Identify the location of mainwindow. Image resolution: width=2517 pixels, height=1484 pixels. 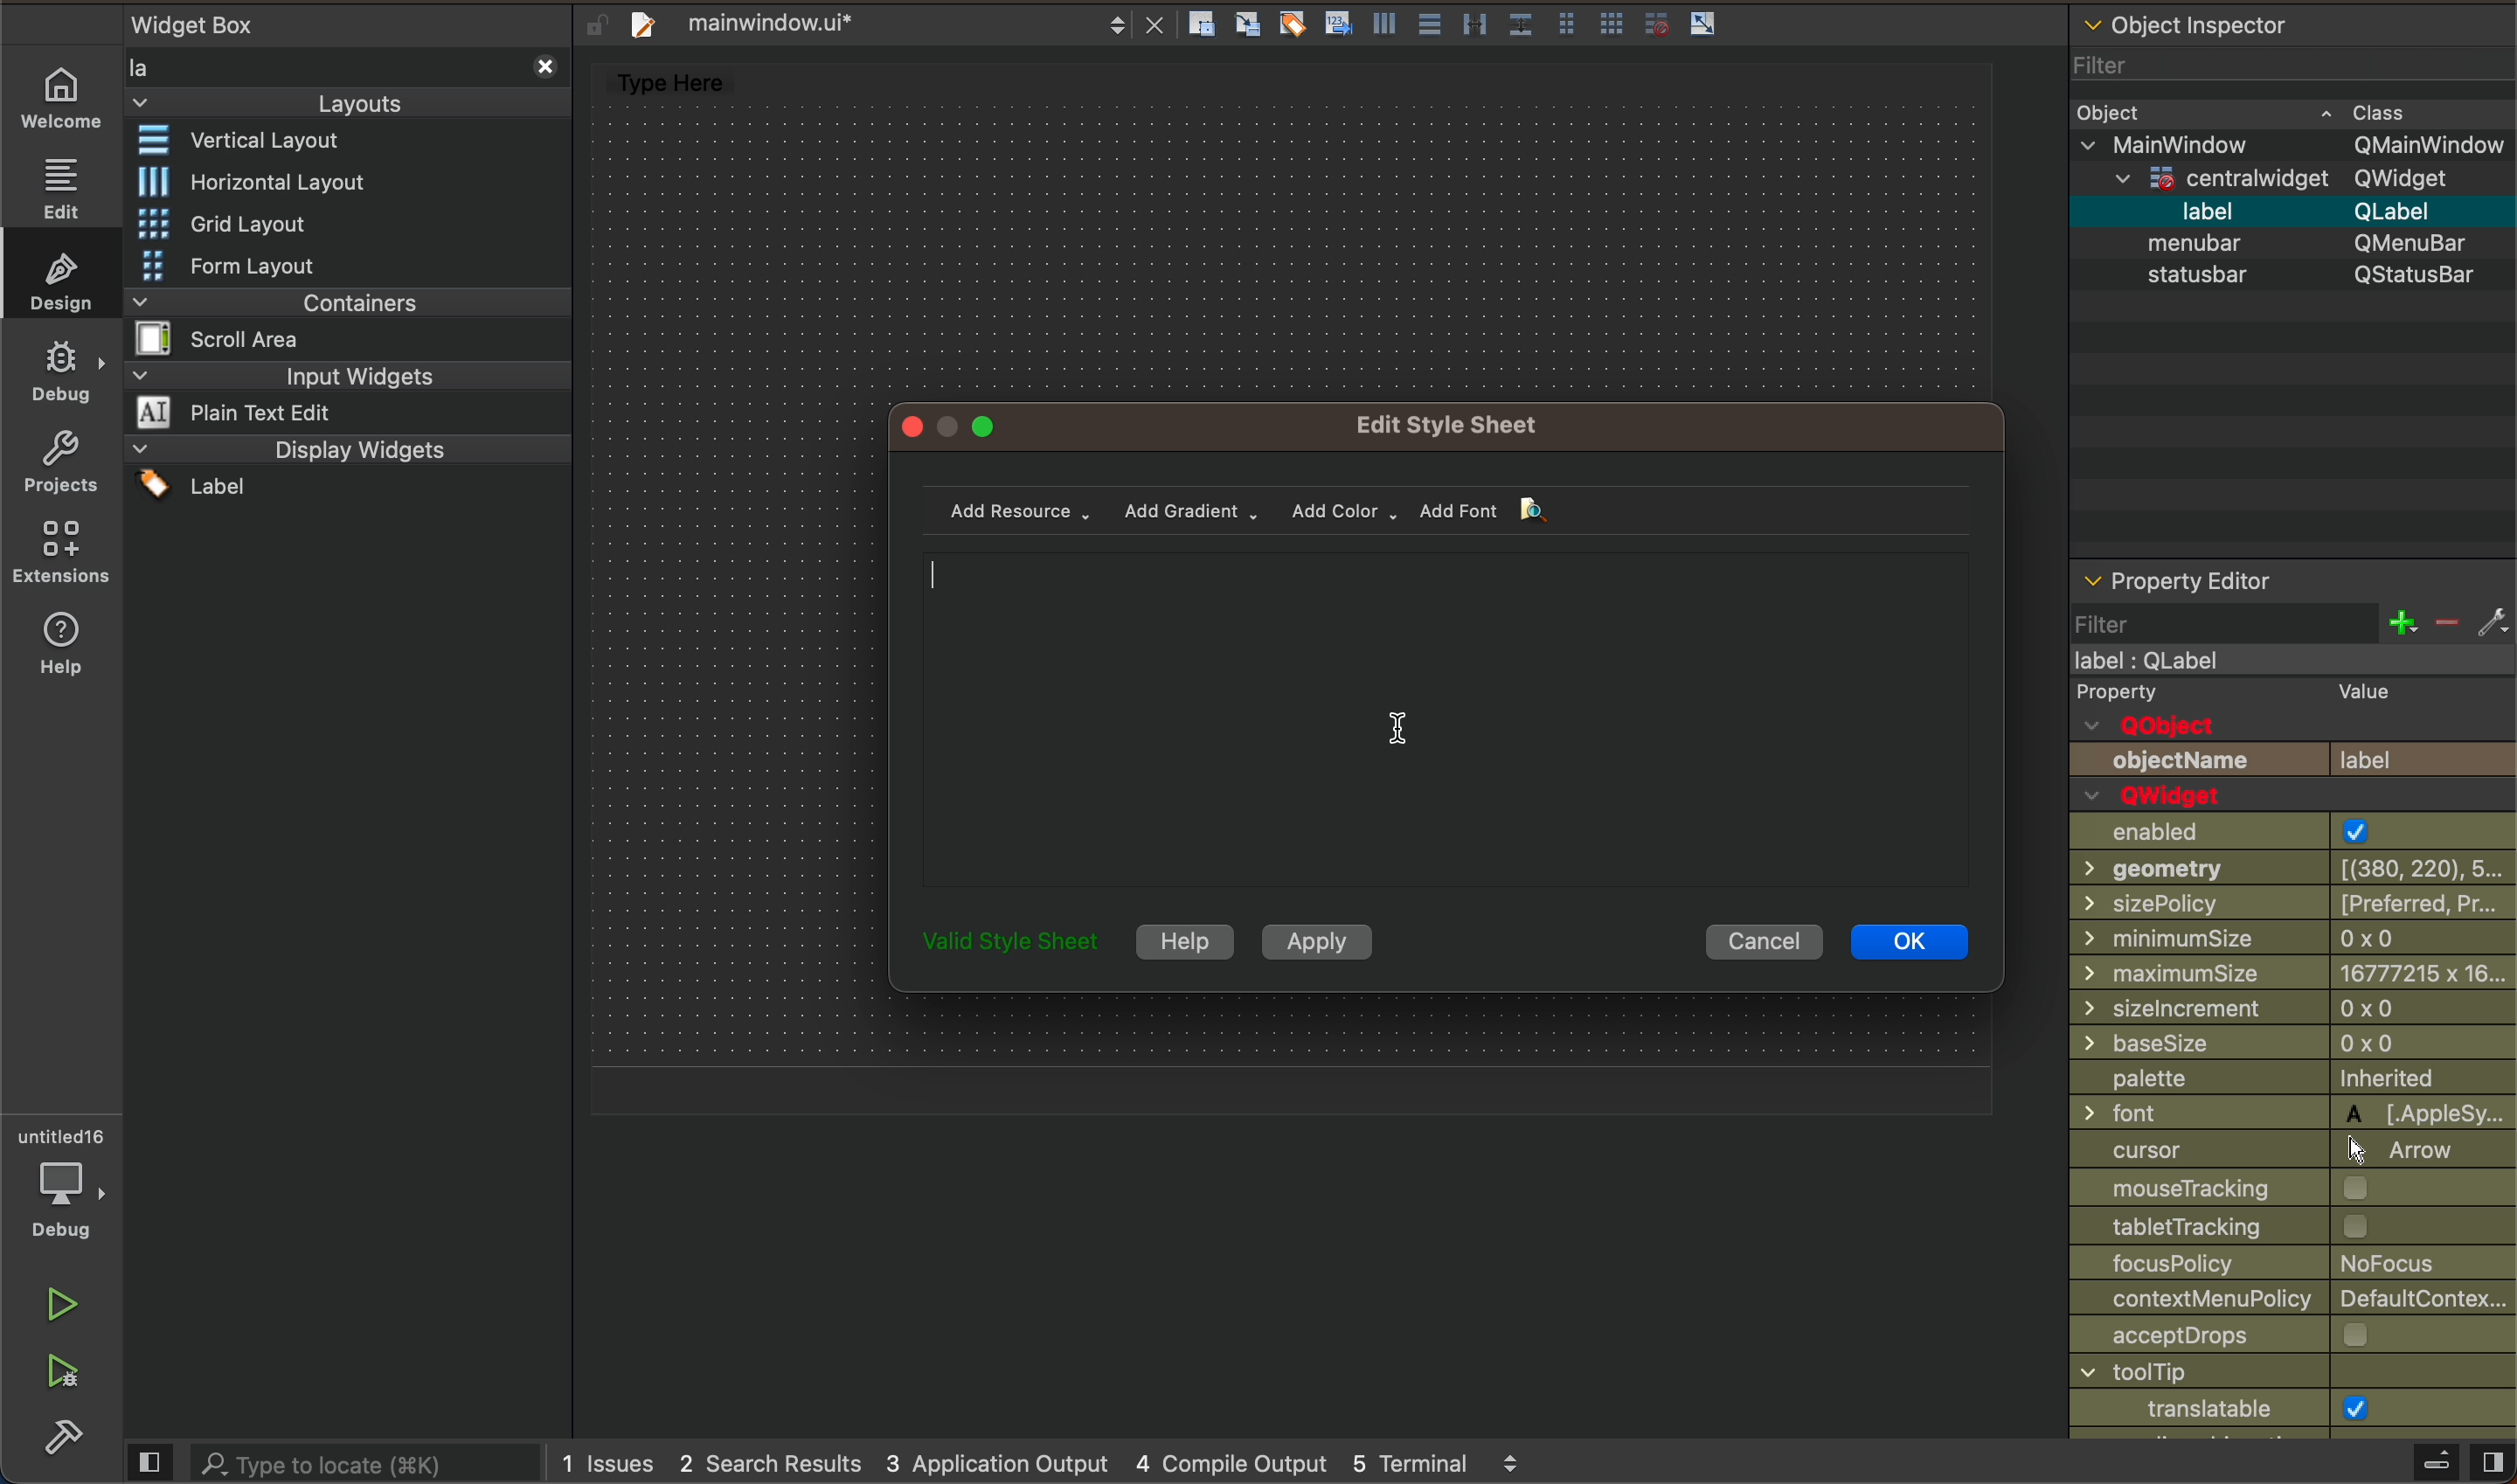
(2297, 145).